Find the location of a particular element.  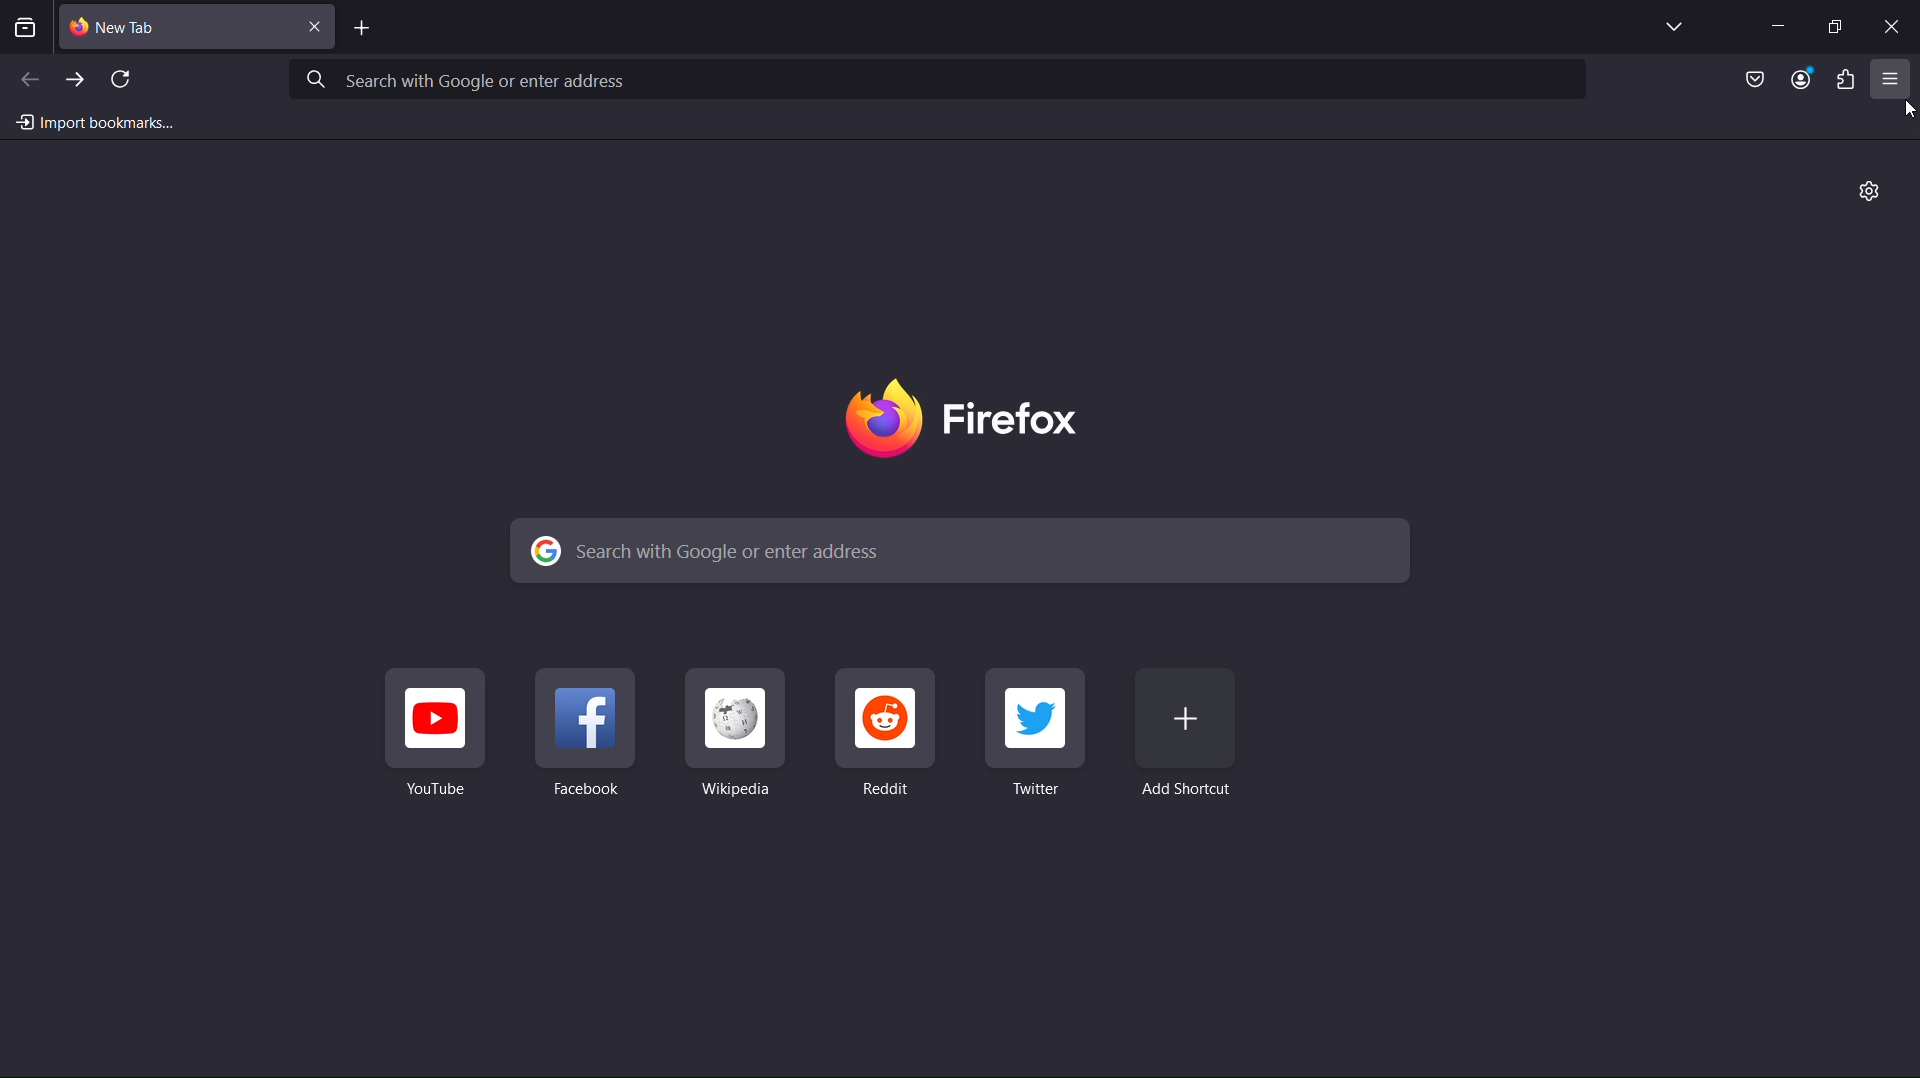

Account is located at coordinates (1806, 82).